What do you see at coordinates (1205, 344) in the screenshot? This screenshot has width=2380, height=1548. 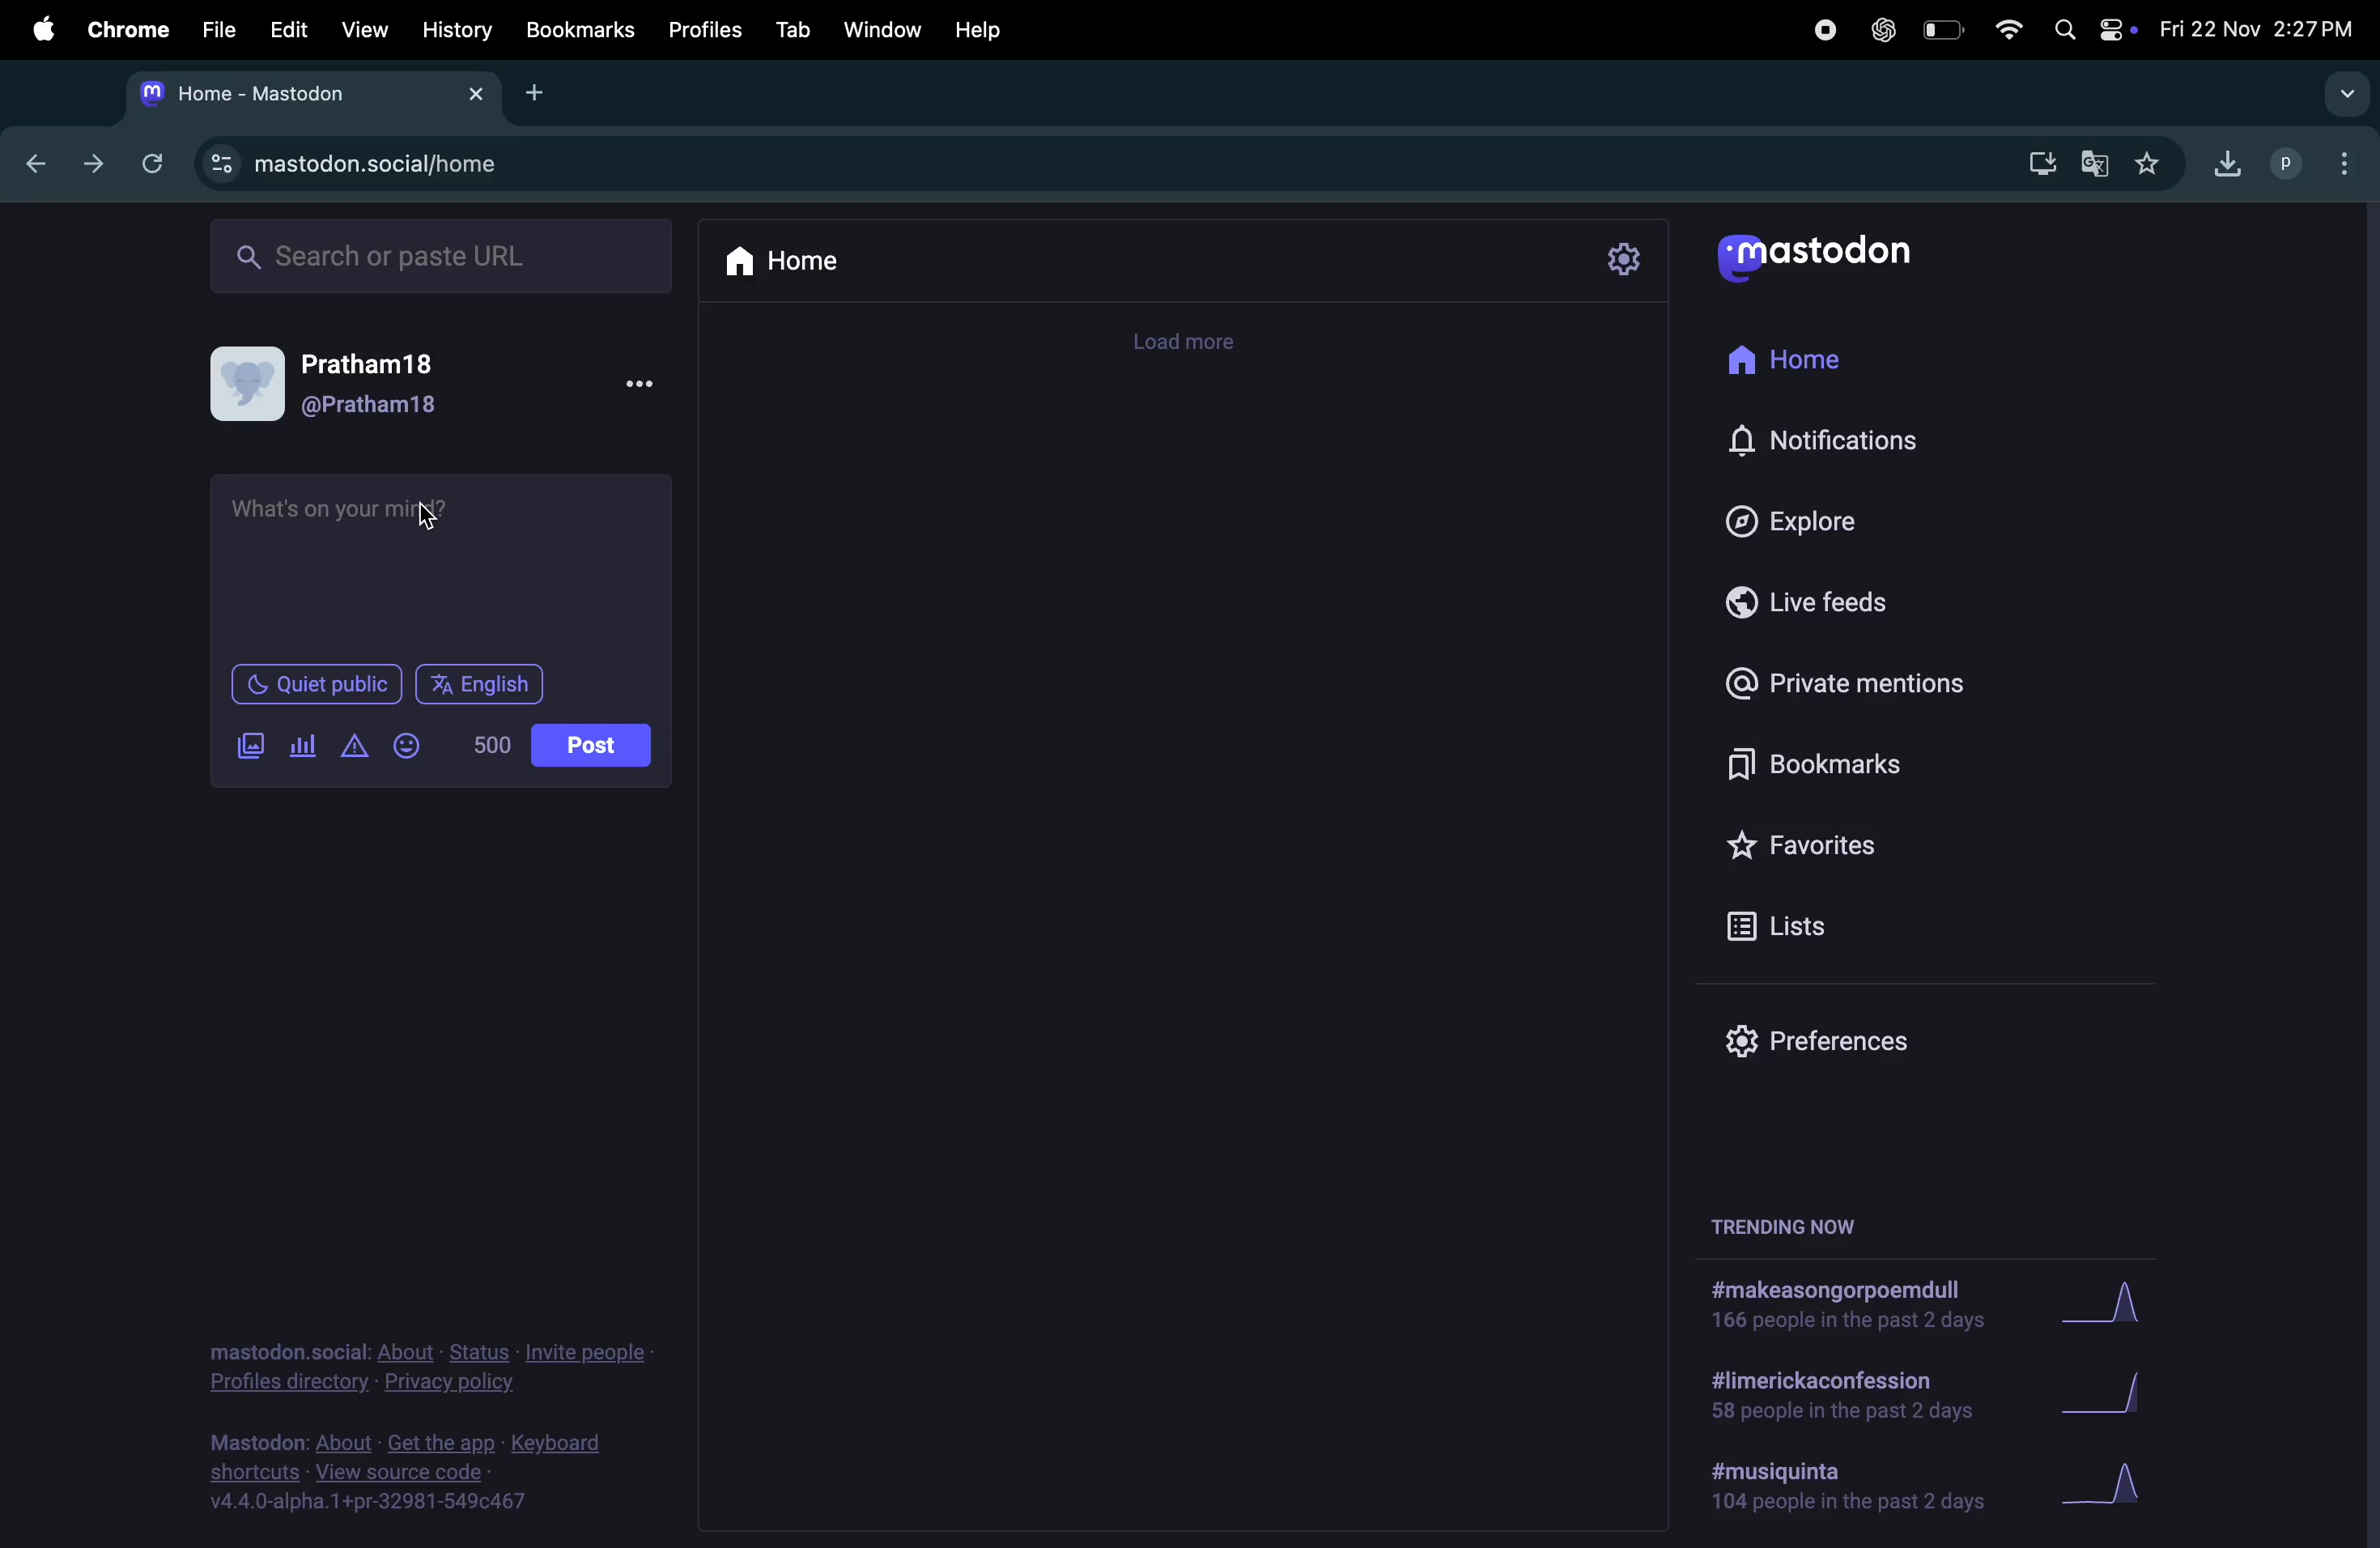 I see `timeline` at bounding box center [1205, 344].